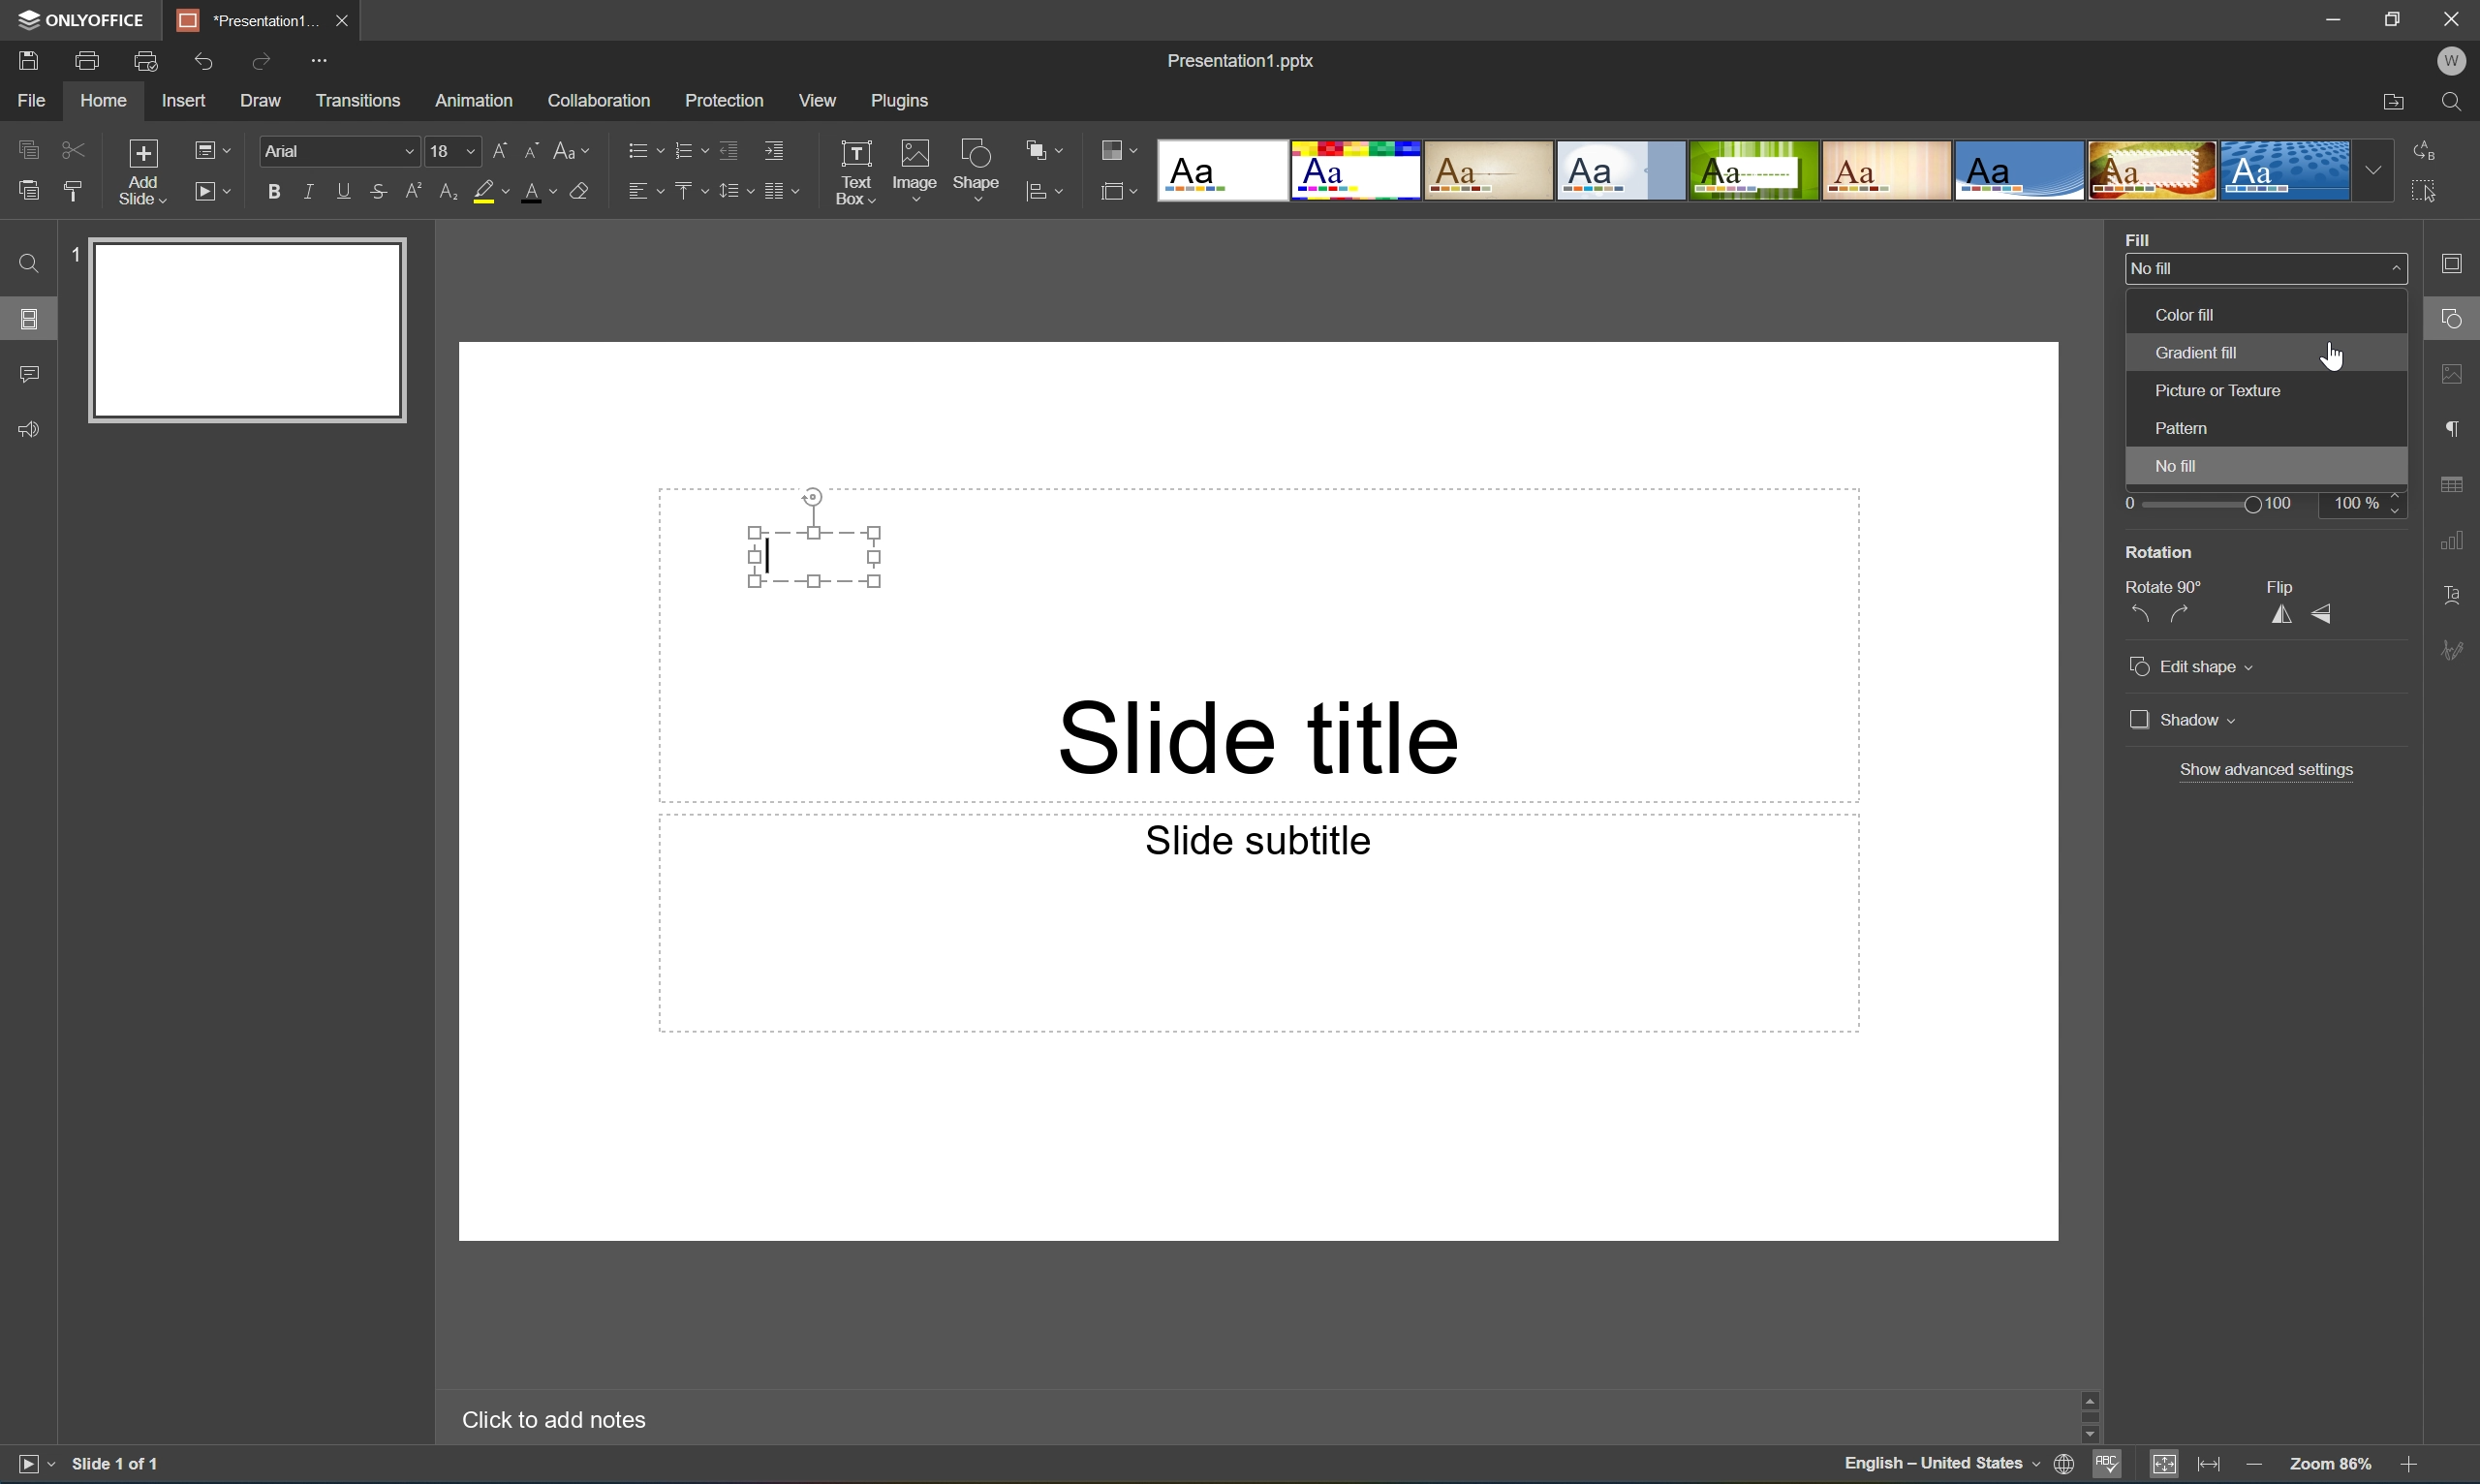 This screenshot has width=2480, height=1484. I want to click on Transitions, so click(357, 99).